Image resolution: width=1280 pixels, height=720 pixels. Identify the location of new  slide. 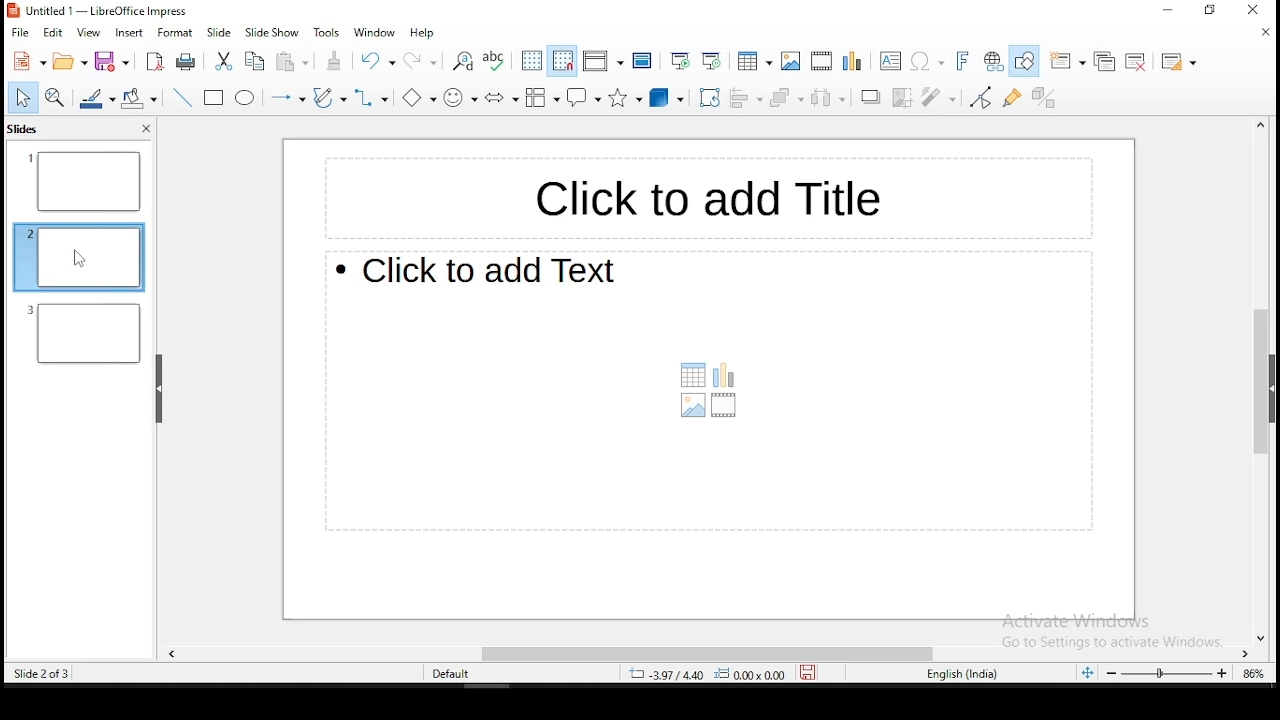
(1065, 62).